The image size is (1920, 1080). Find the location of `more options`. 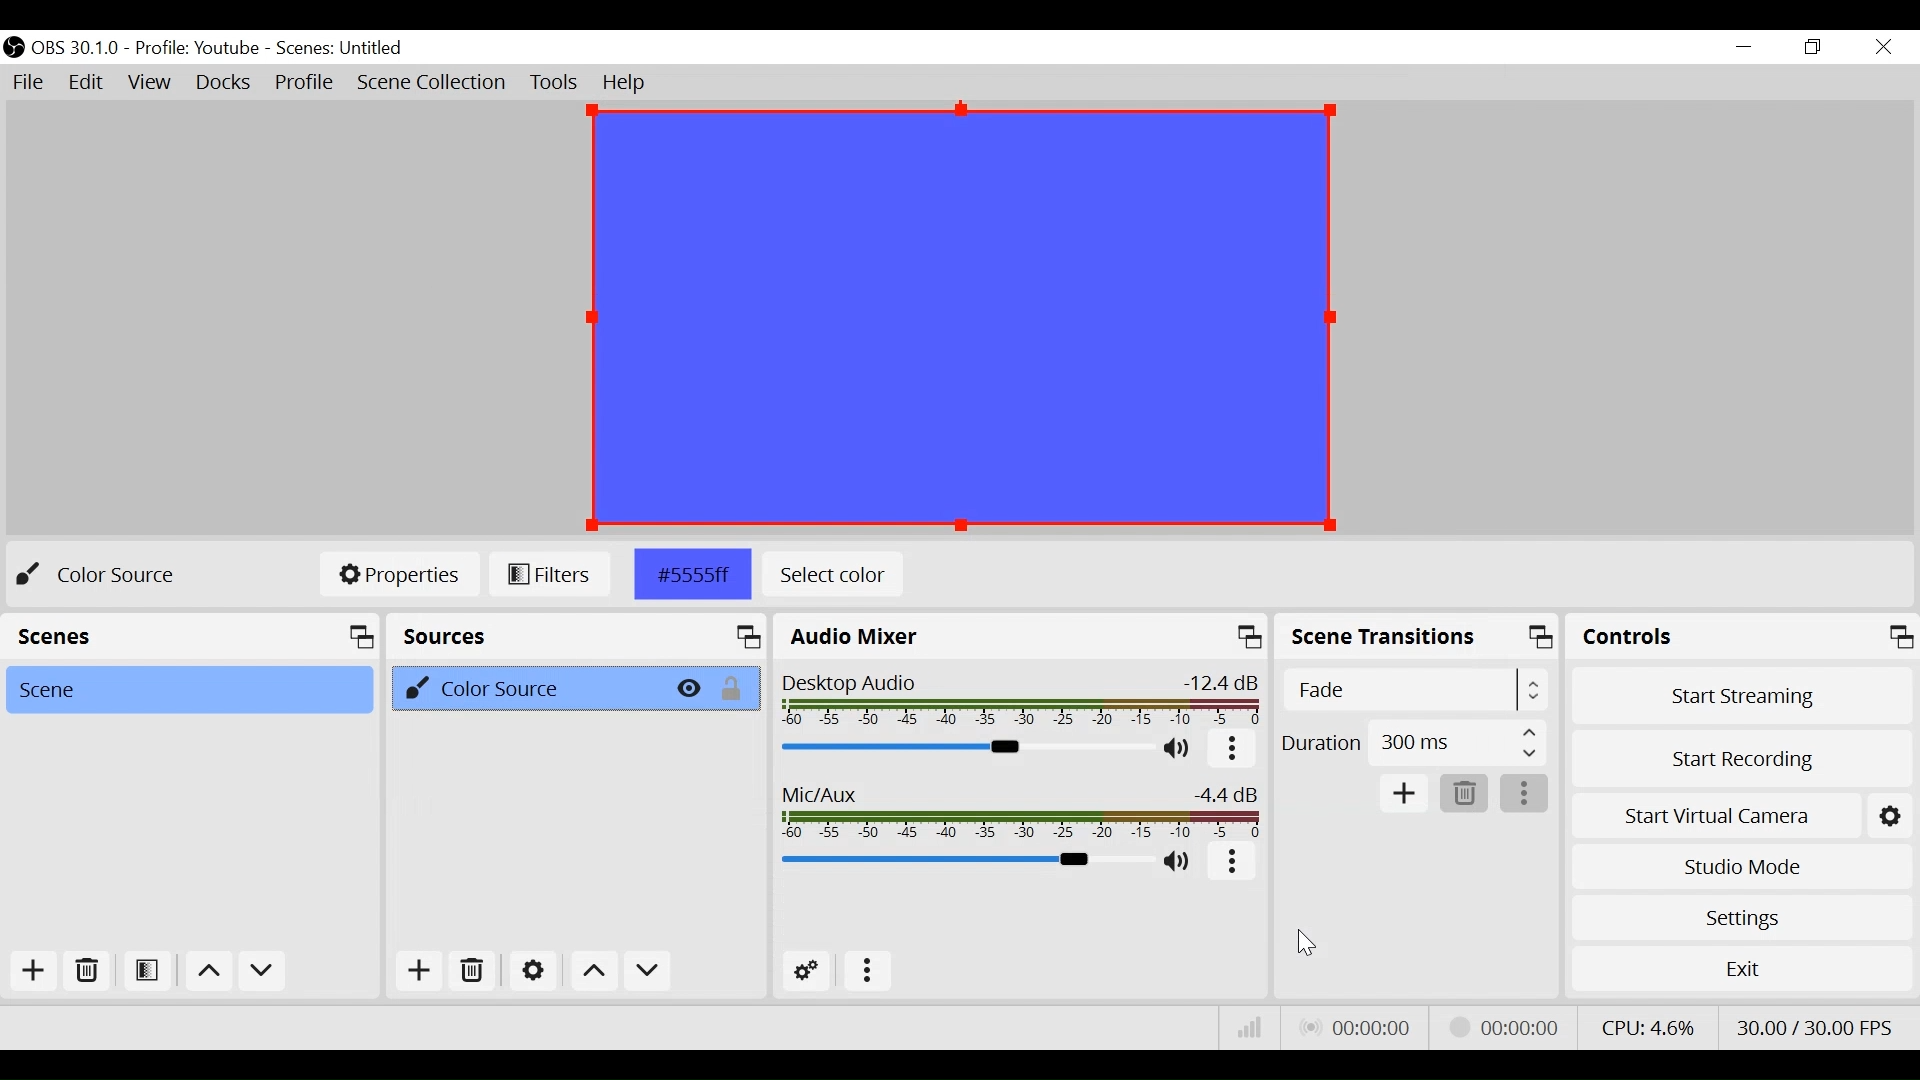

more options is located at coordinates (1526, 796).